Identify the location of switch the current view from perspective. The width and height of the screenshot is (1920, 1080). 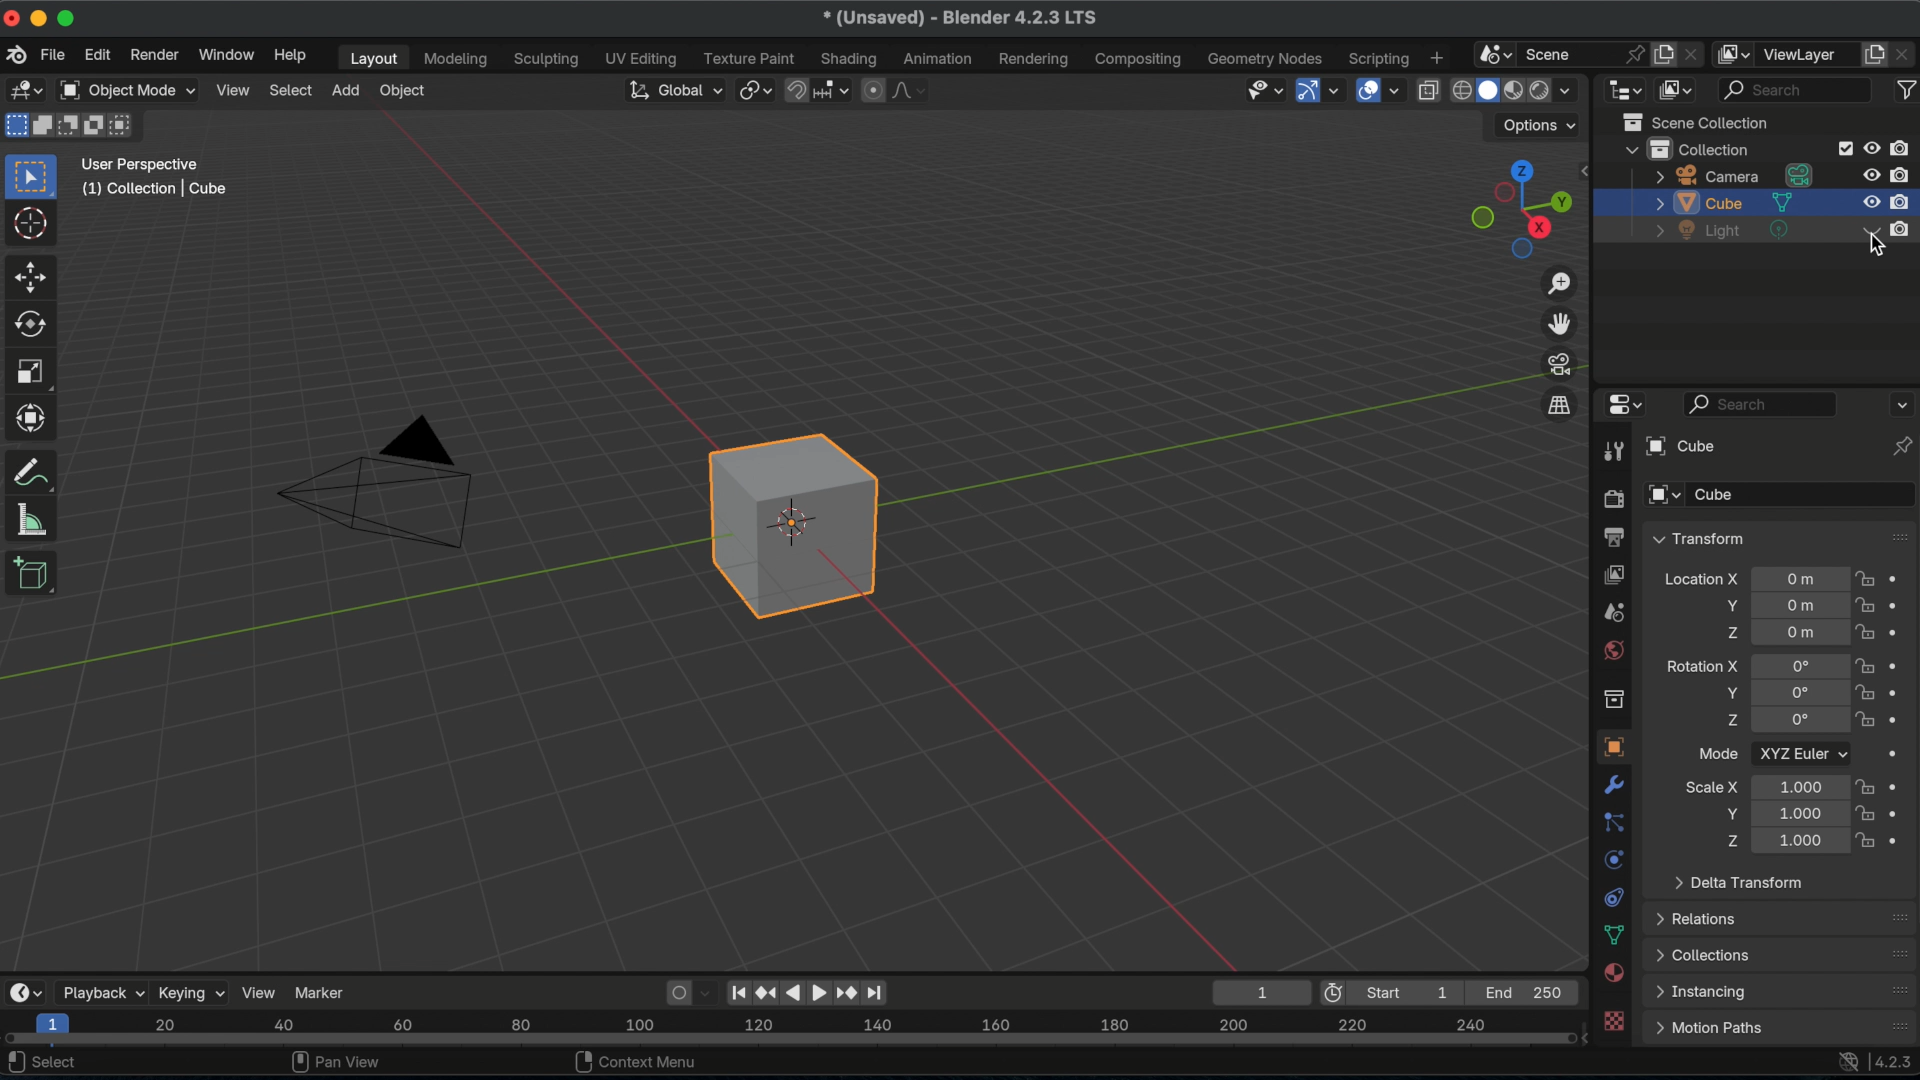
(1561, 403).